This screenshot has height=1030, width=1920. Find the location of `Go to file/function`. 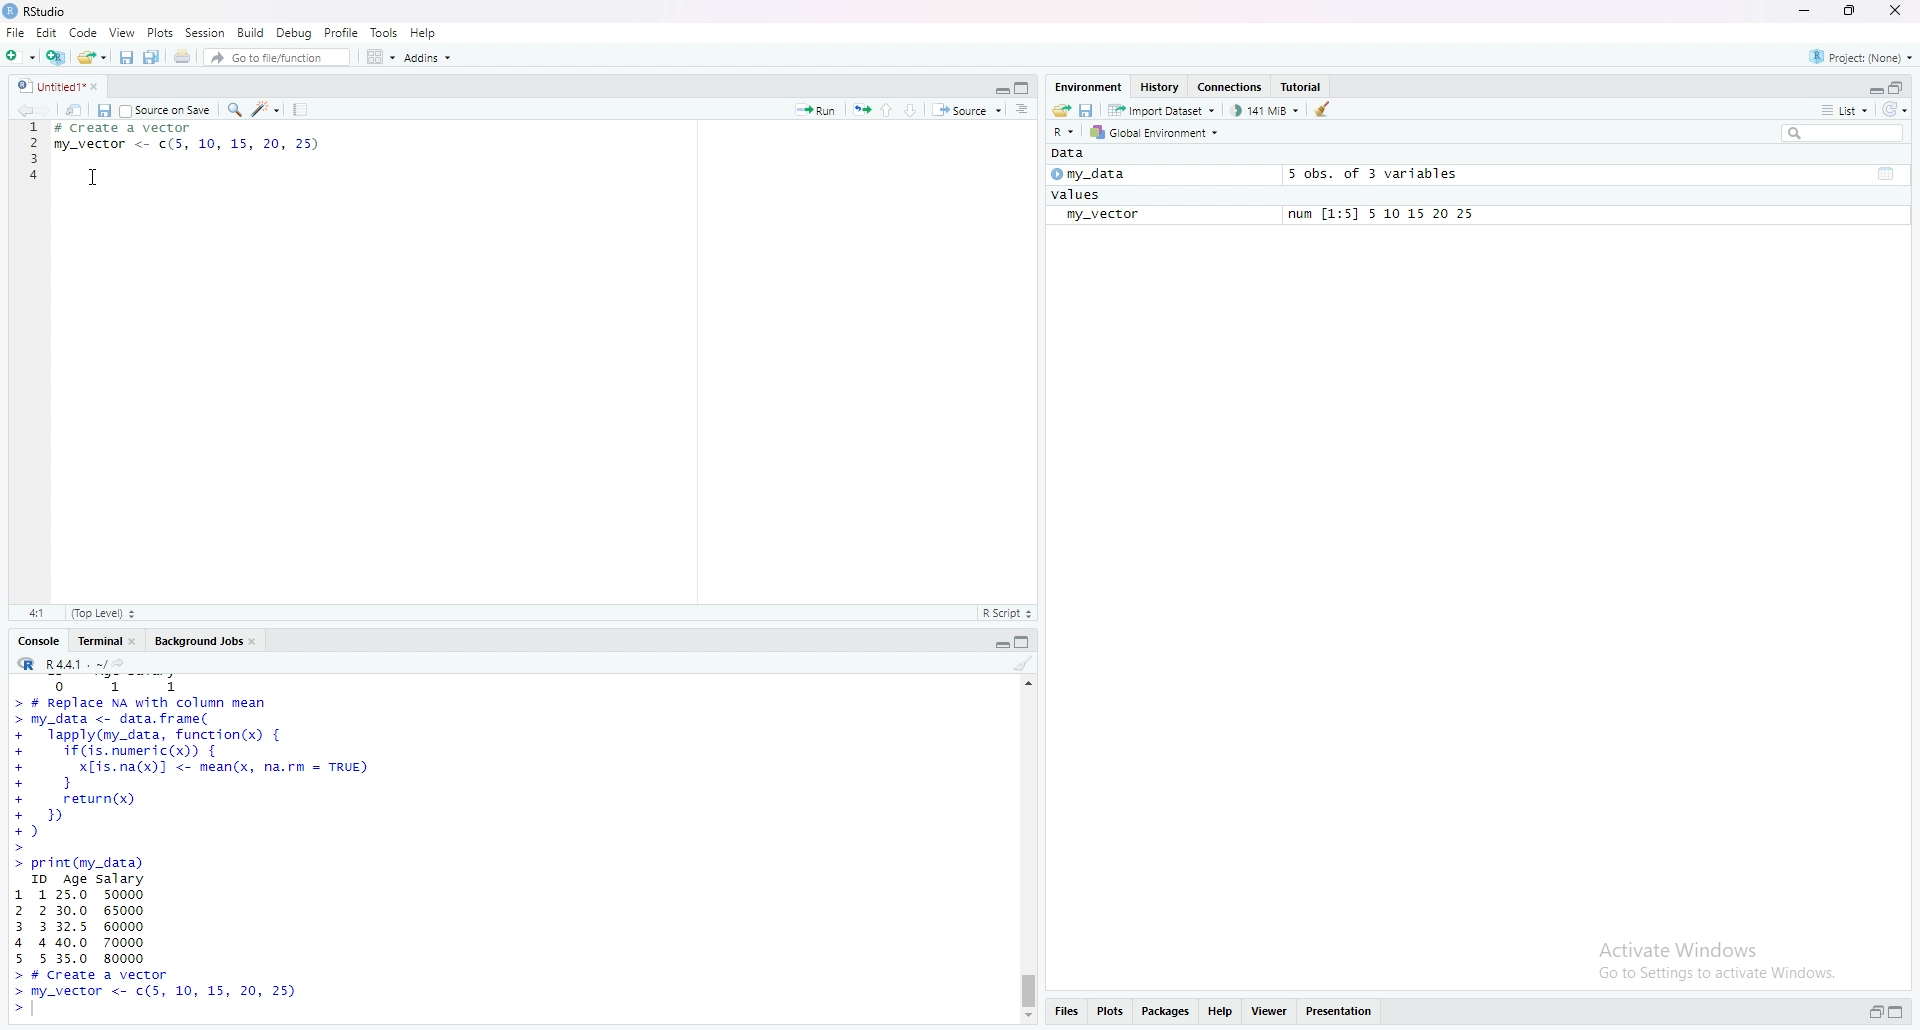

Go to file/function is located at coordinates (275, 59).